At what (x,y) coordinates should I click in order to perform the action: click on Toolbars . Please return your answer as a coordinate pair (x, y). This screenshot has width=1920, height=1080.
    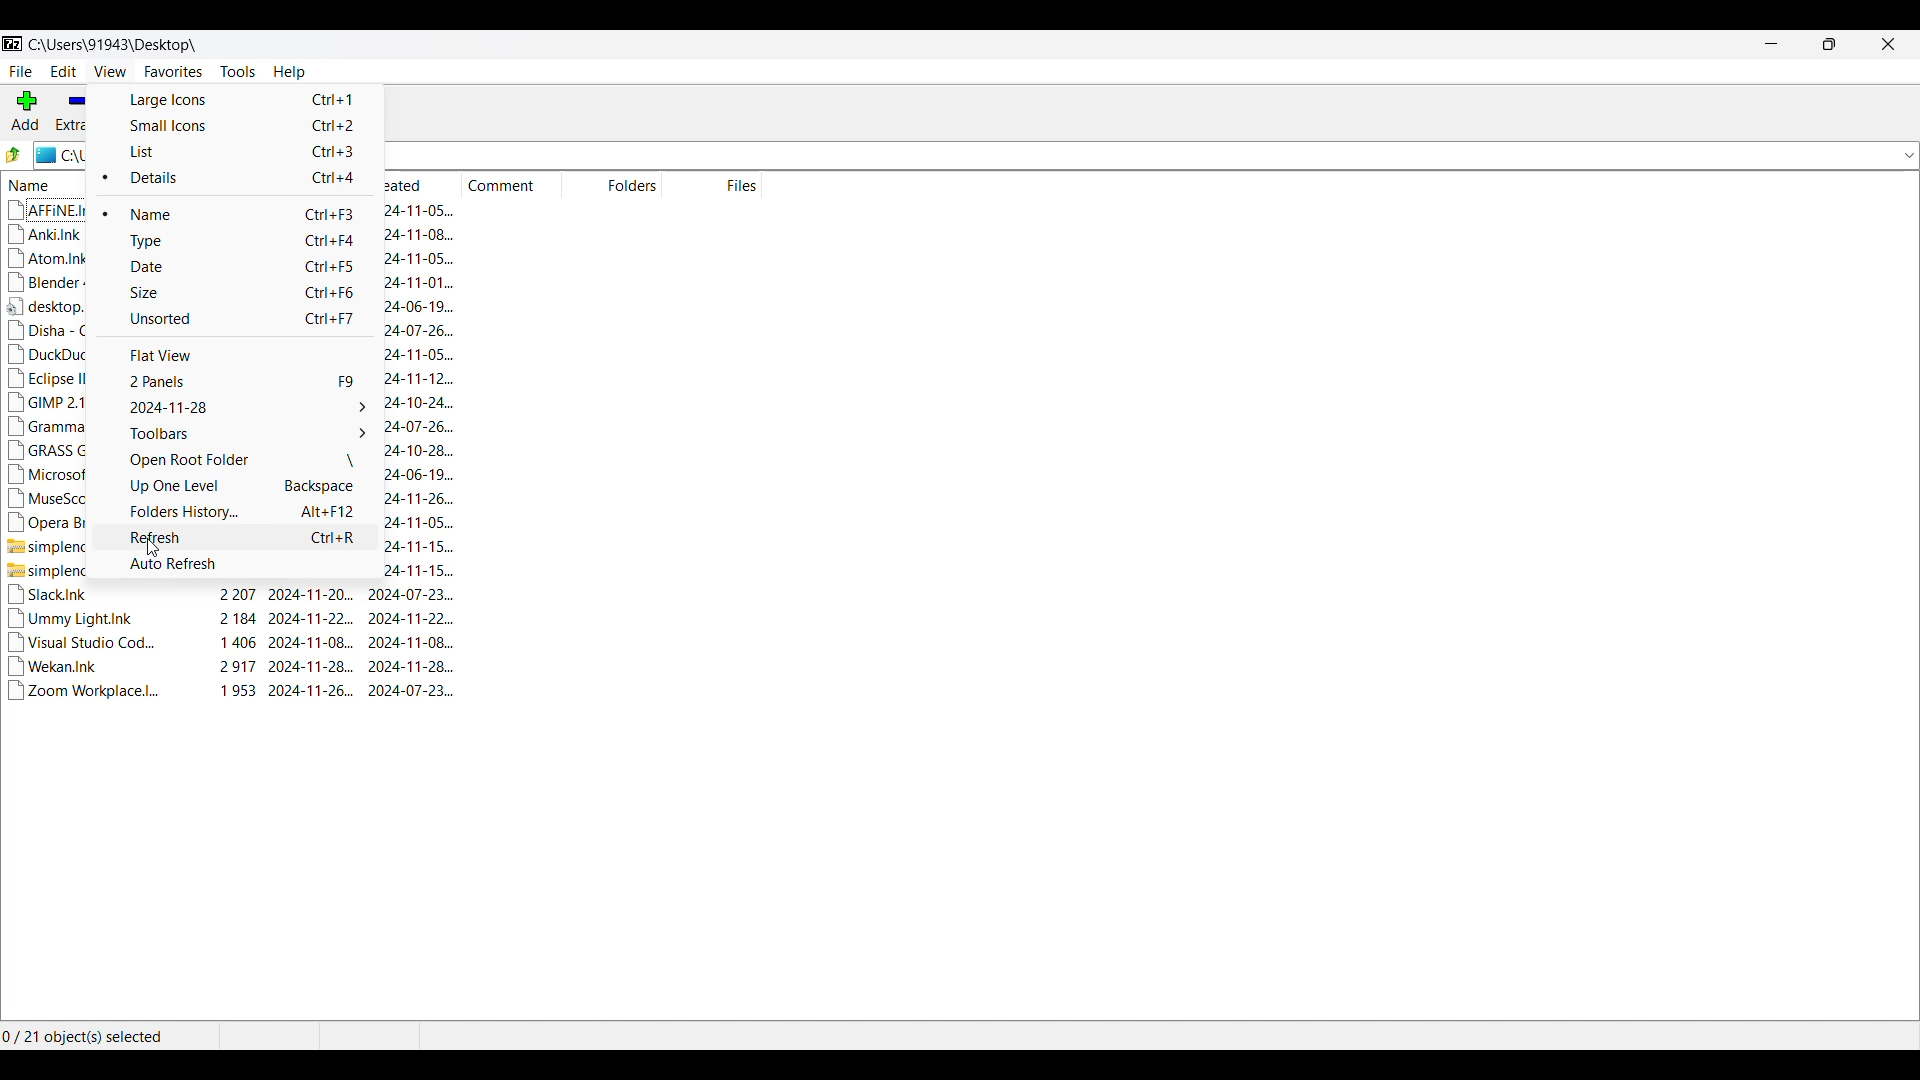
    Looking at the image, I should click on (232, 434).